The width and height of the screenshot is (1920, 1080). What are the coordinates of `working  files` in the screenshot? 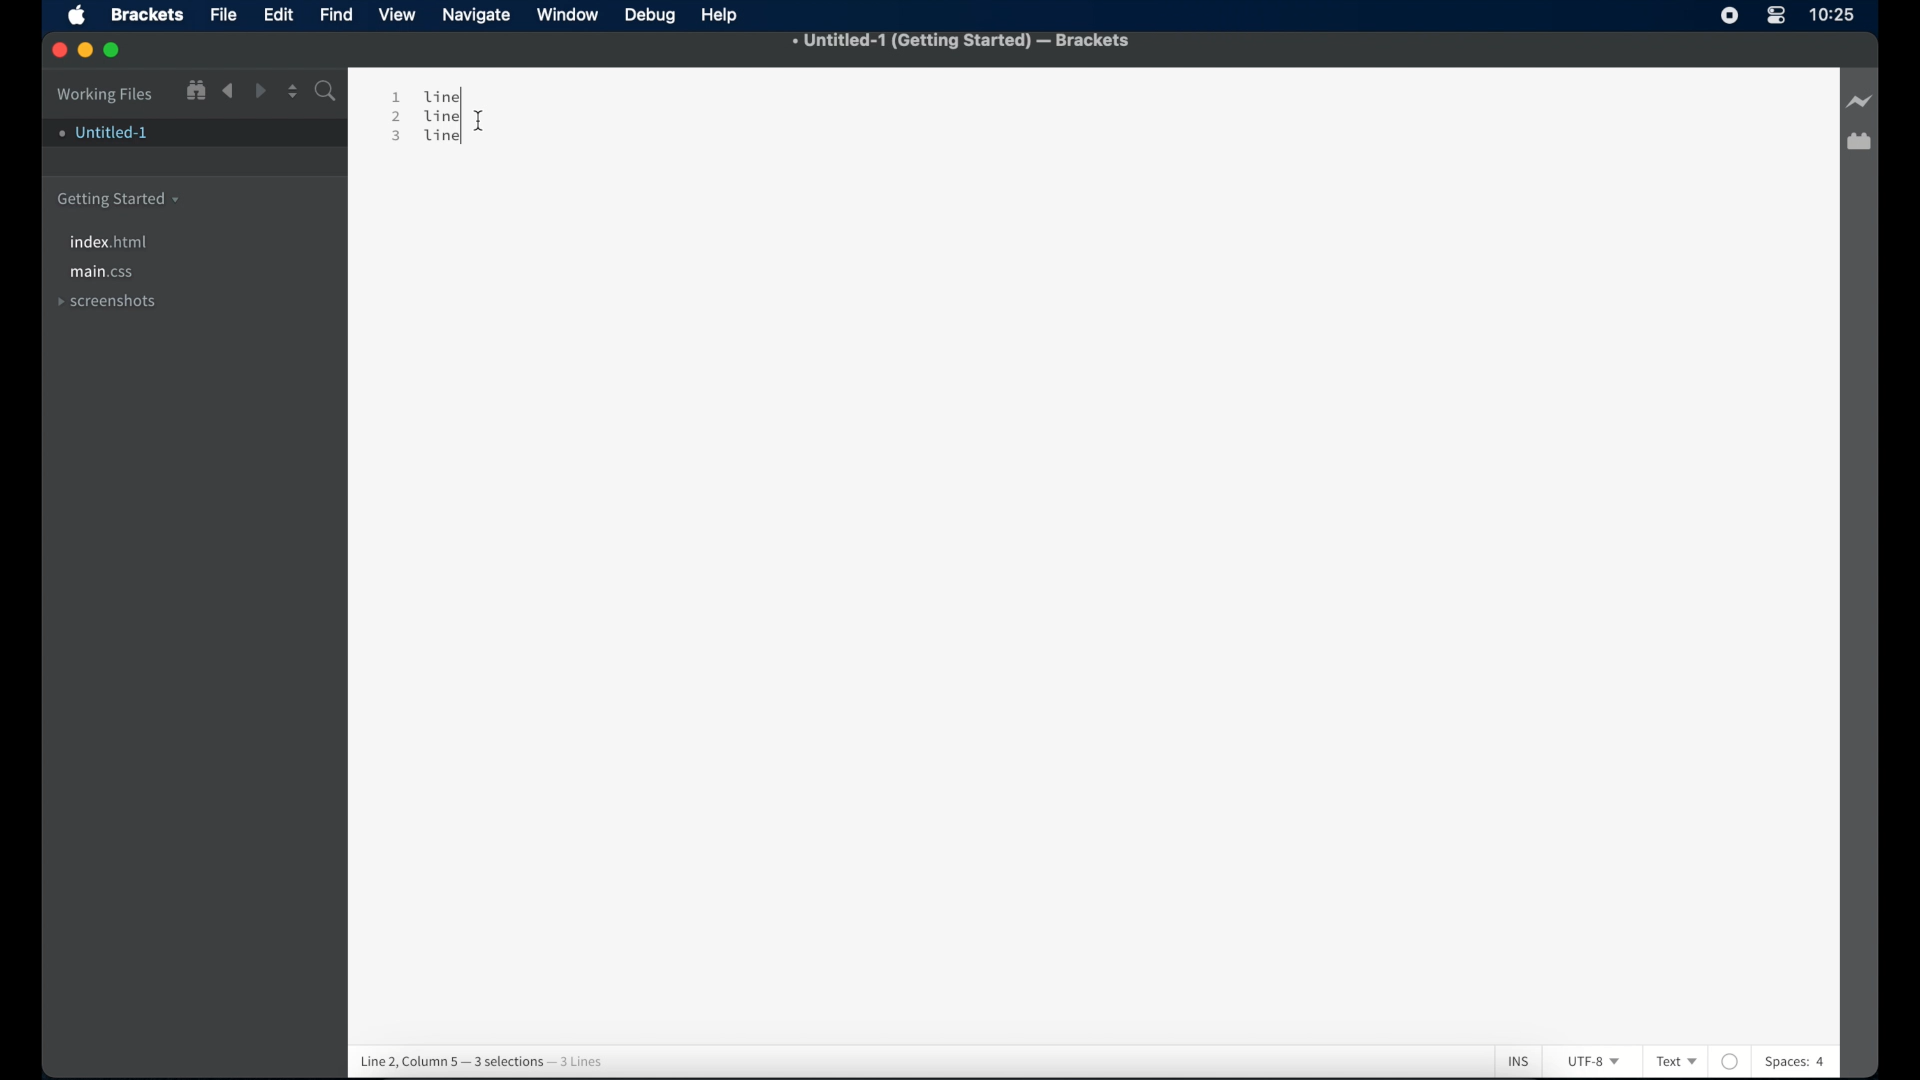 It's located at (106, 95).